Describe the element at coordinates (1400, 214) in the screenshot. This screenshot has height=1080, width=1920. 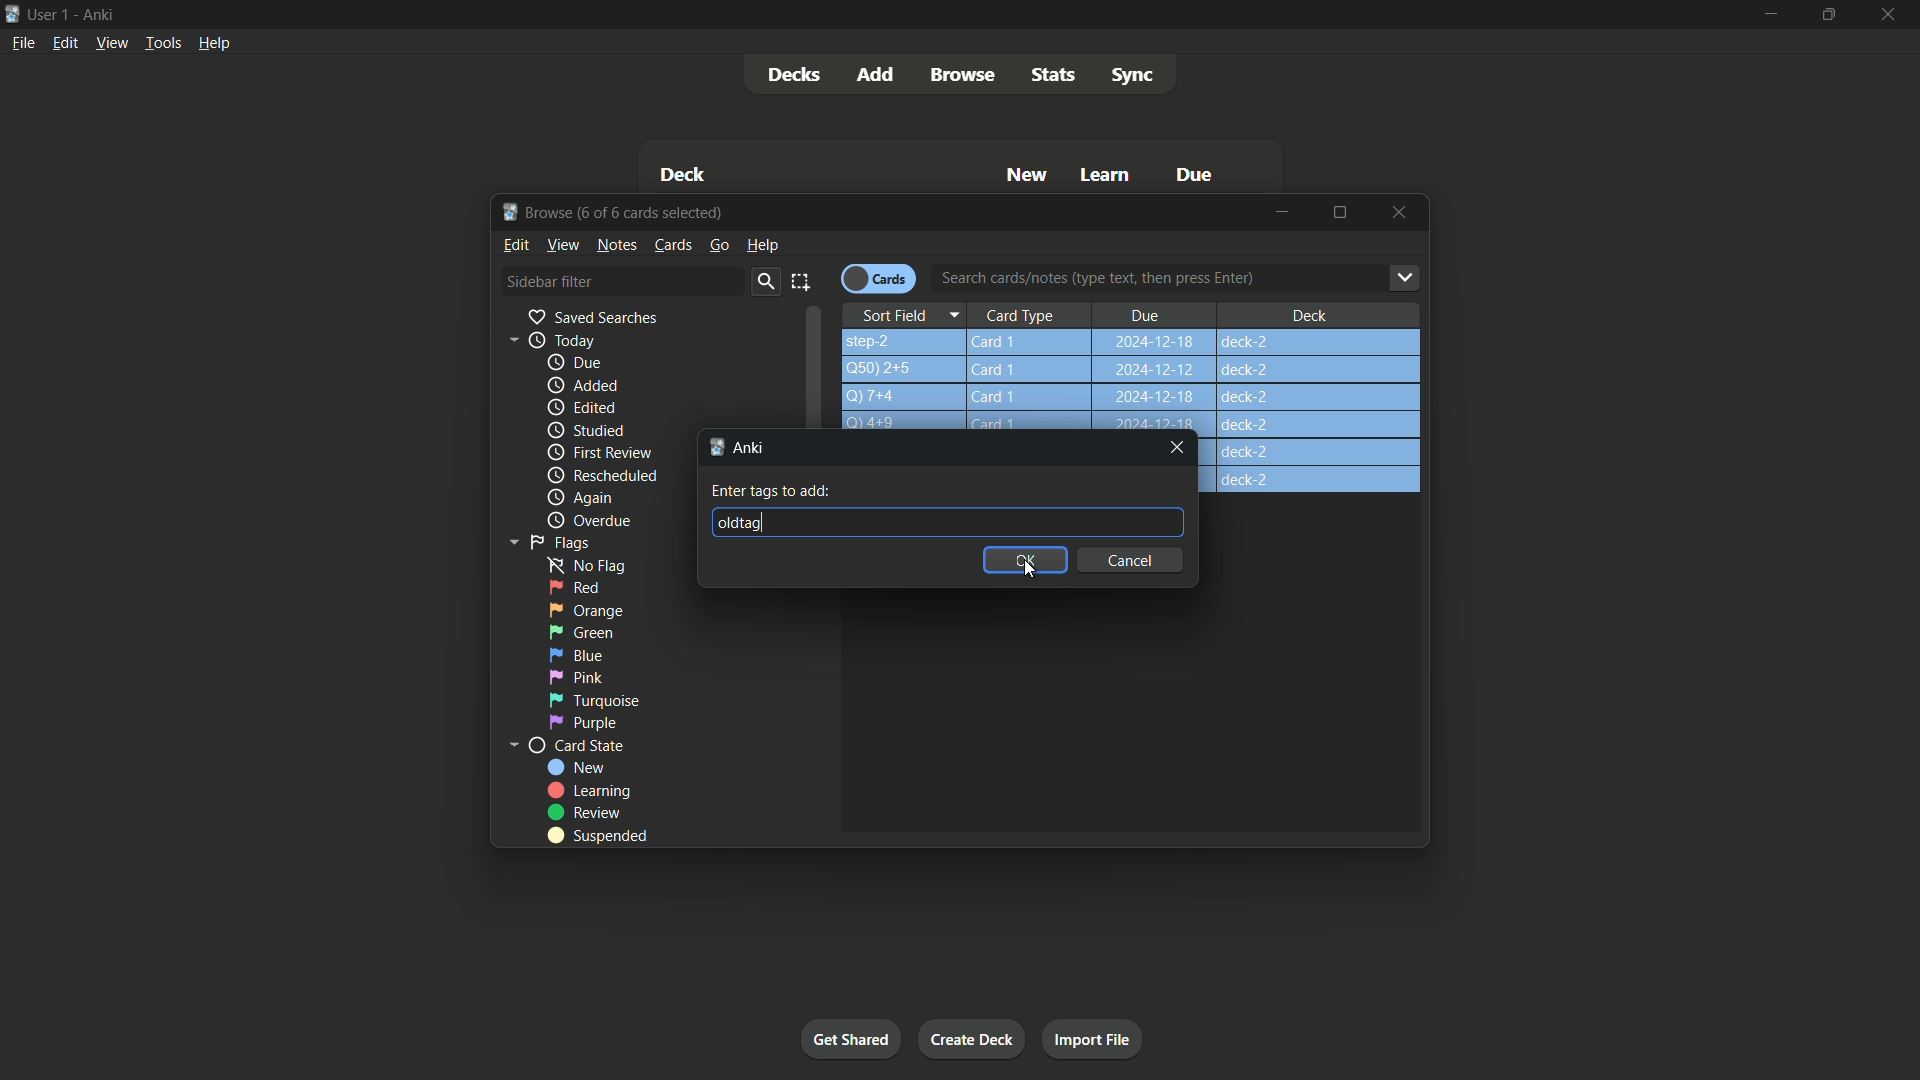
I see `Close browse` at that location.